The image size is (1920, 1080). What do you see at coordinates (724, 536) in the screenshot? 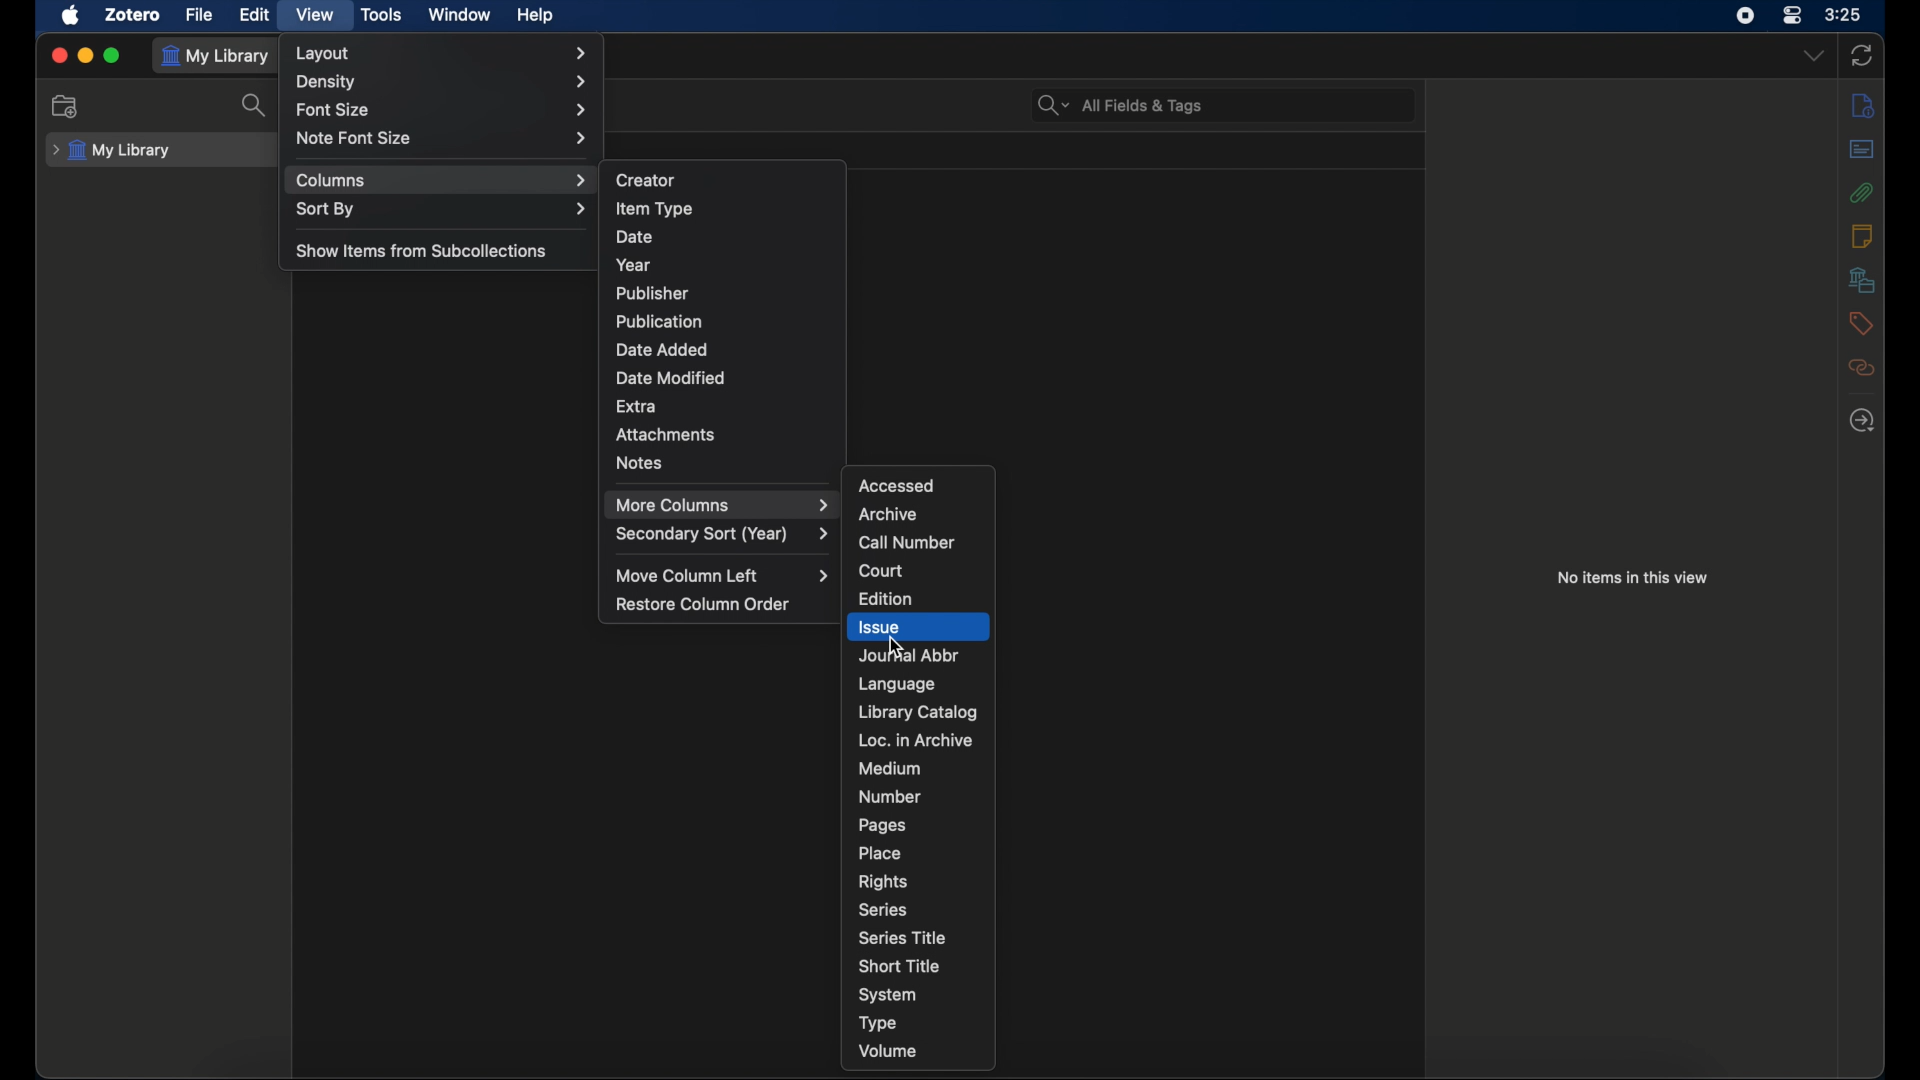
I see `secondary sort` at bounding box center [724, 536].